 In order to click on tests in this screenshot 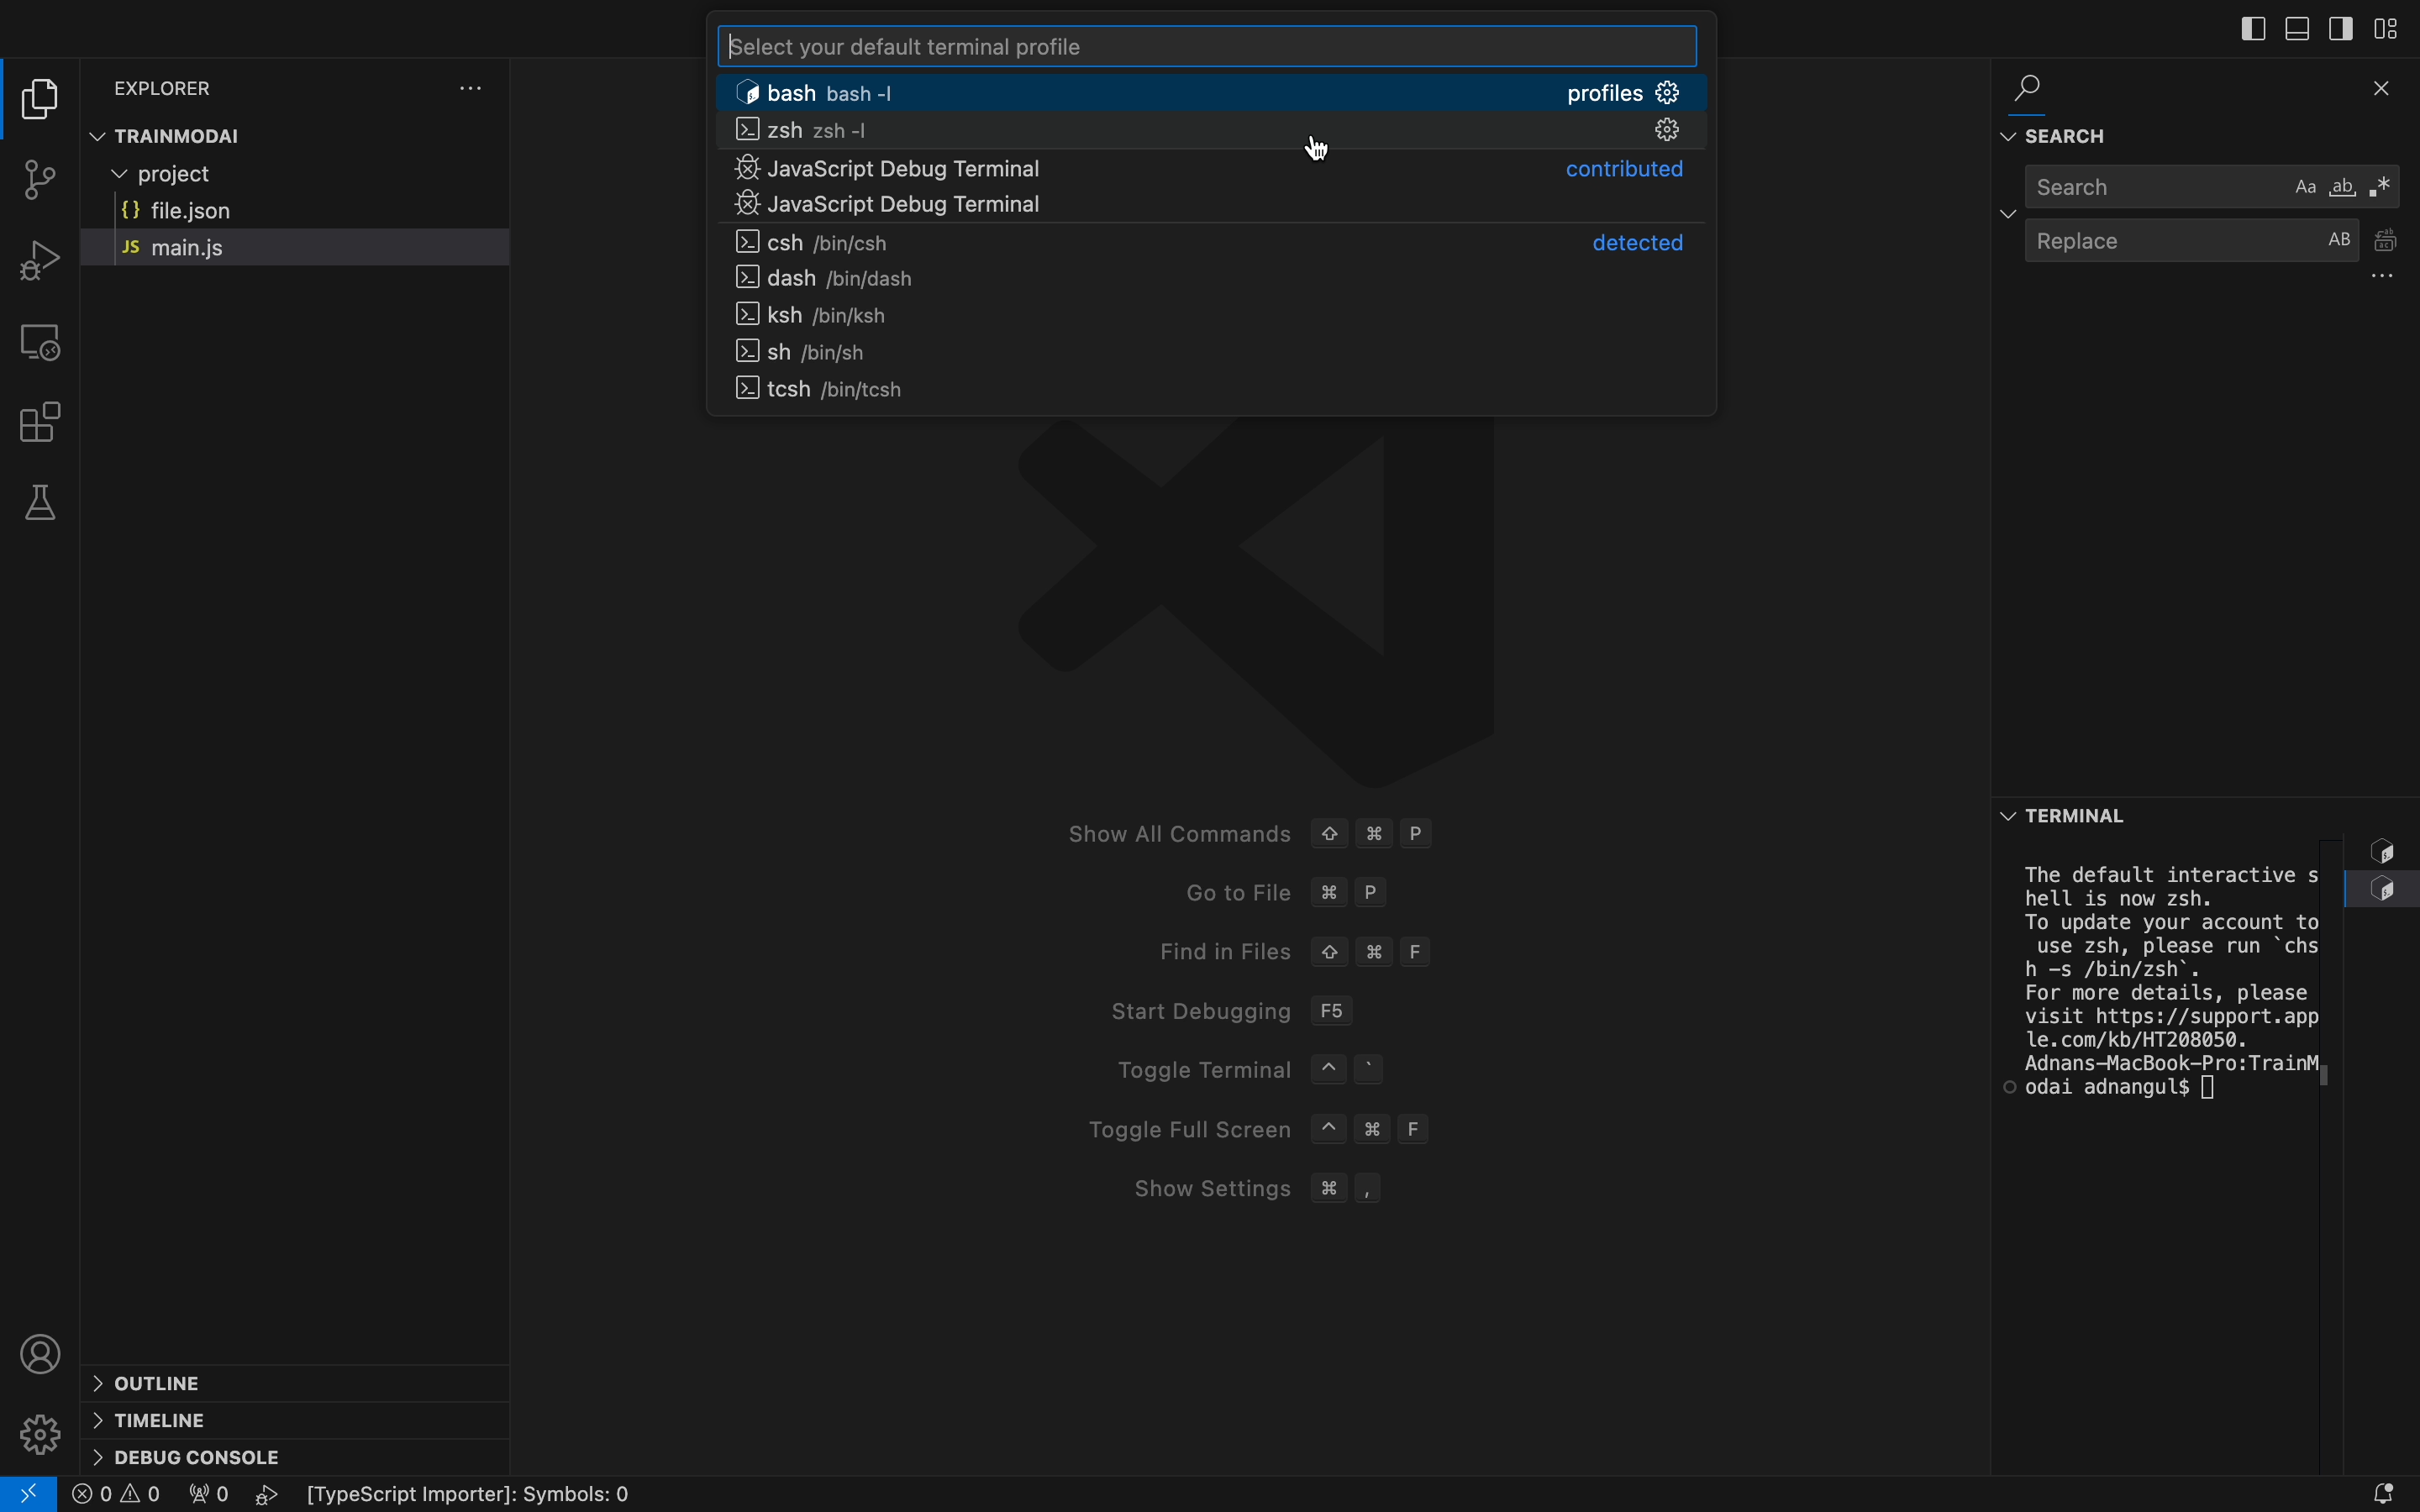, I will do `click(41, 503)`.